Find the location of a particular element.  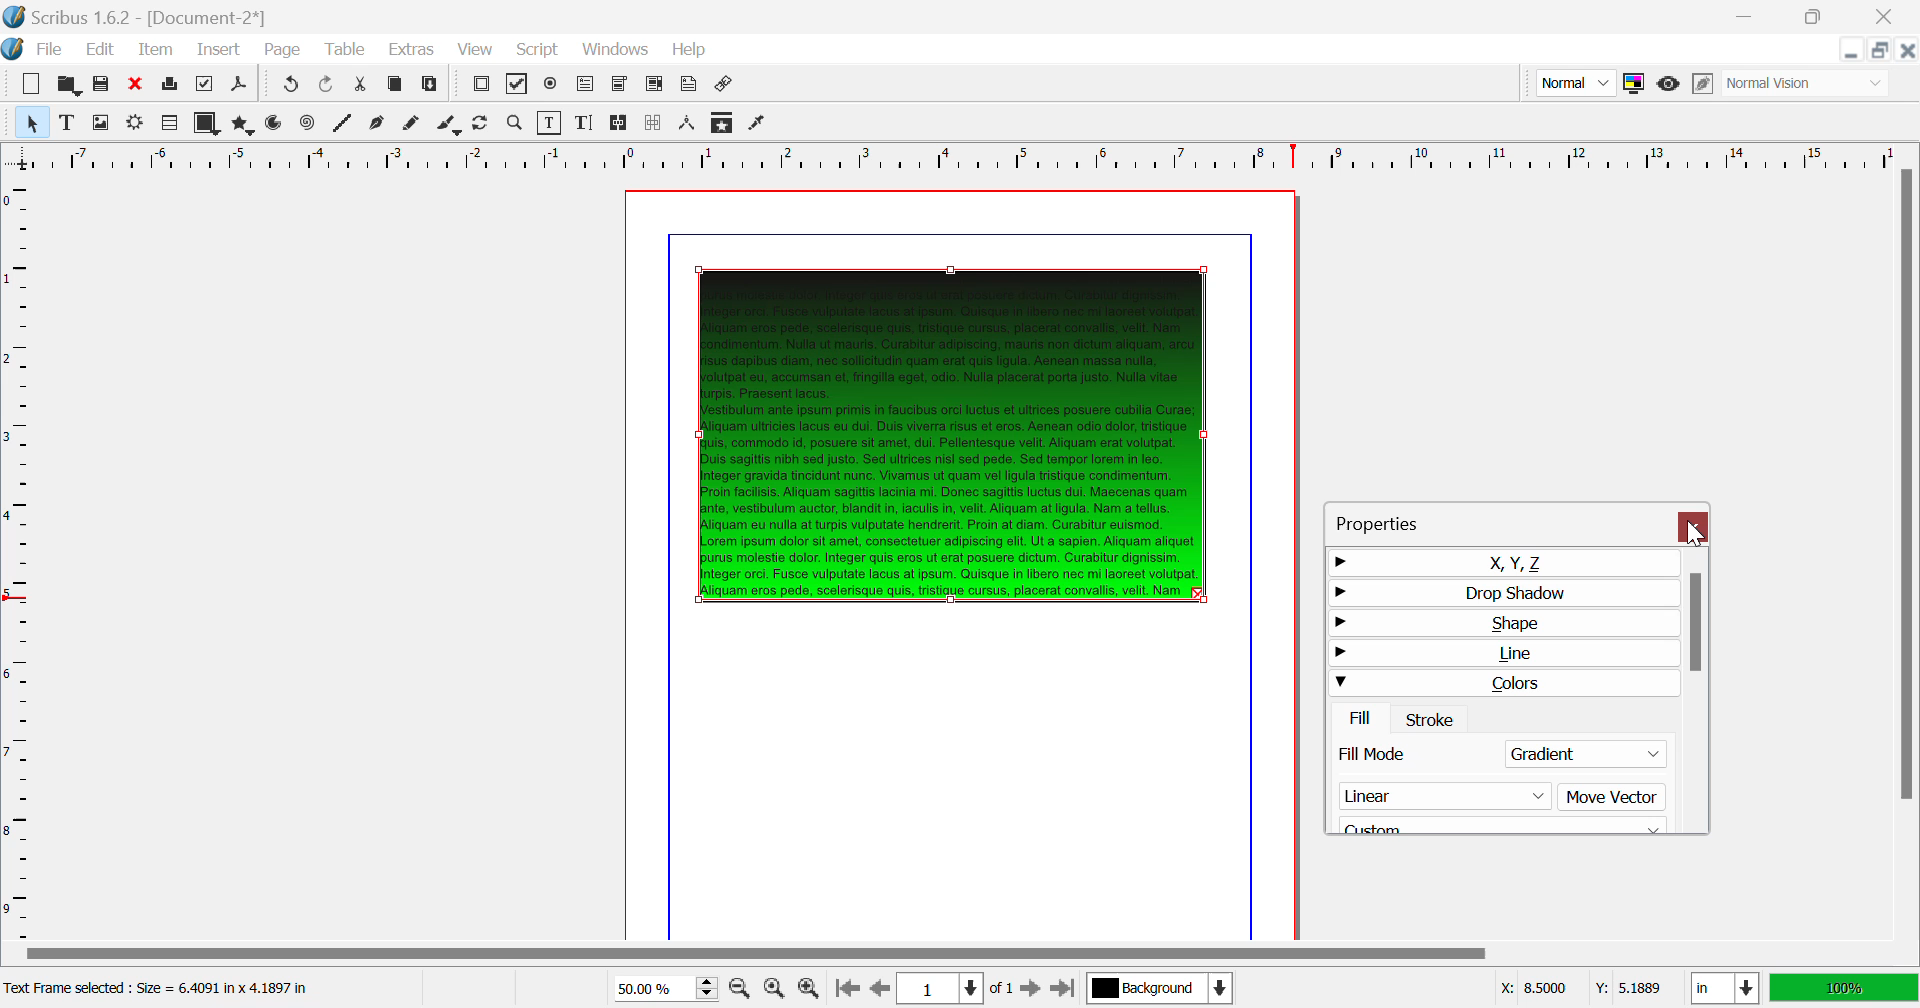

Text Annotation is located at coordinates (688, 86).